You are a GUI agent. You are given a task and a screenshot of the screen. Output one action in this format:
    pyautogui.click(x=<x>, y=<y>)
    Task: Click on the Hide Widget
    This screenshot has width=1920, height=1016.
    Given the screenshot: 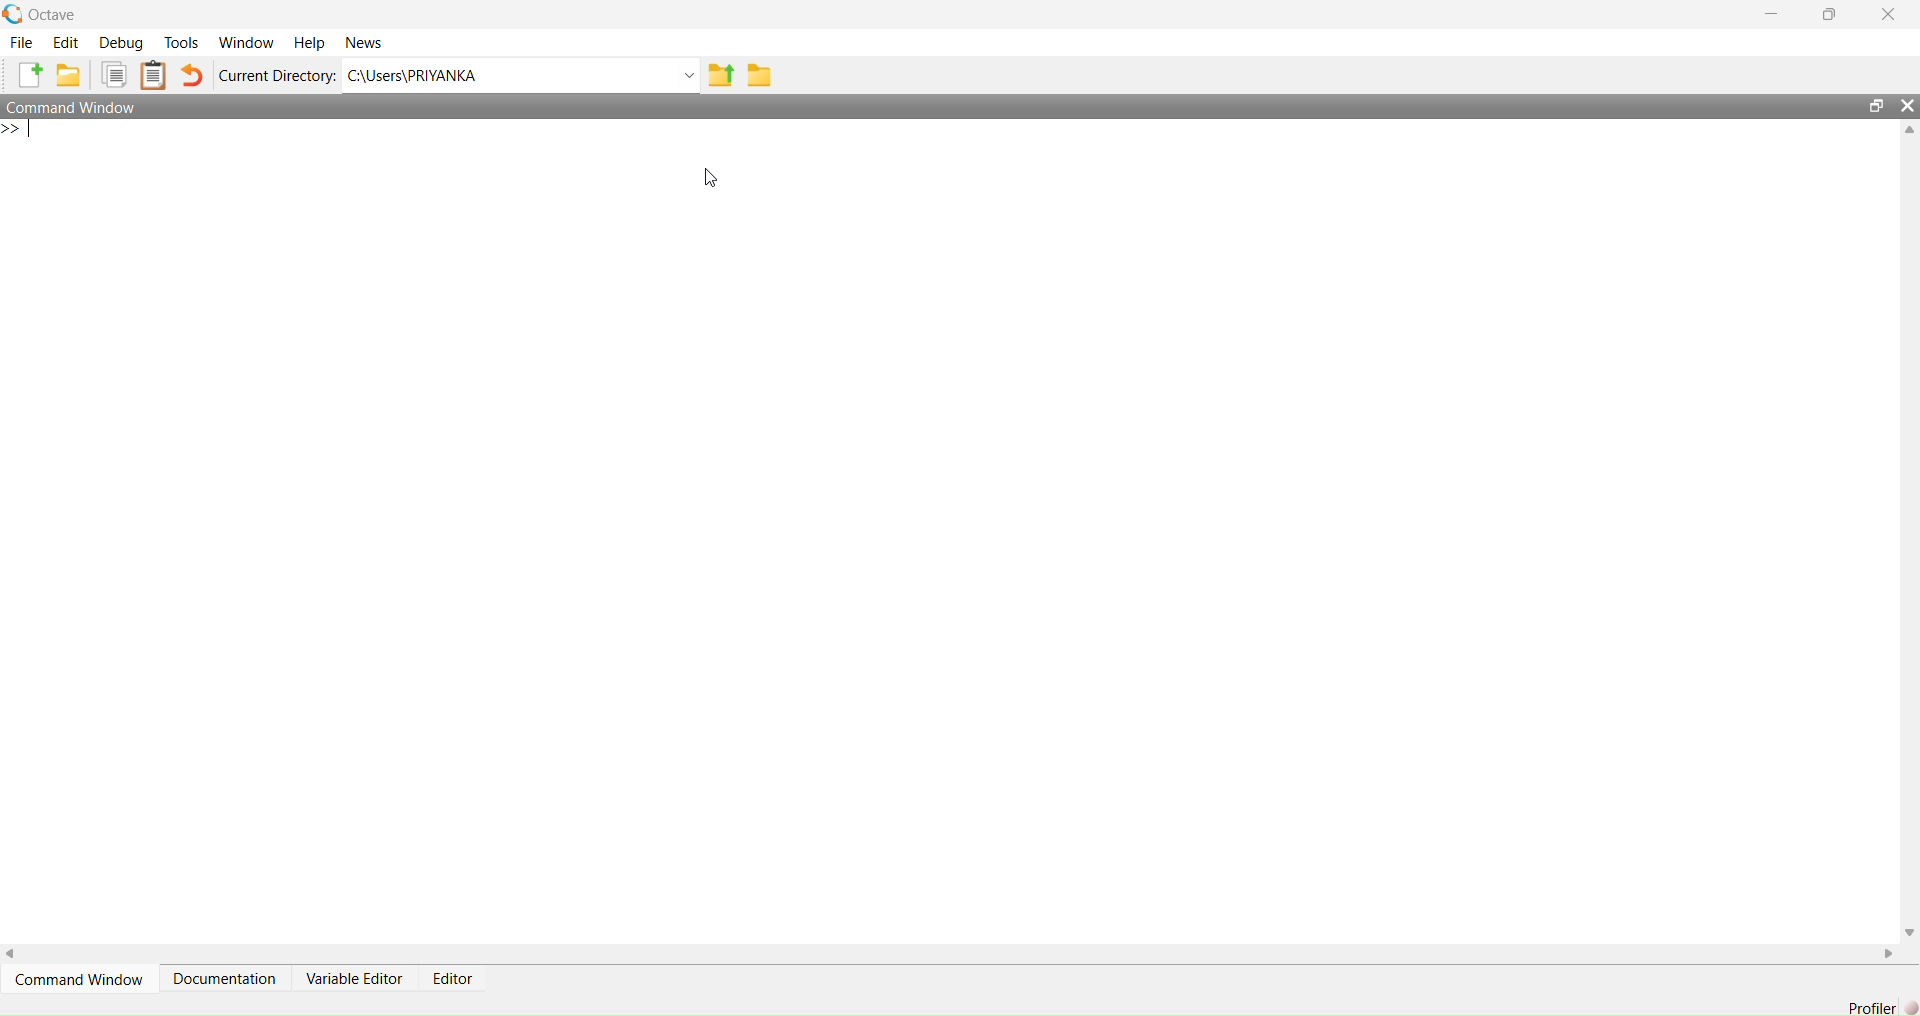 What is the action you would take?
    pyautogui.click(x=1907, y=106)
    